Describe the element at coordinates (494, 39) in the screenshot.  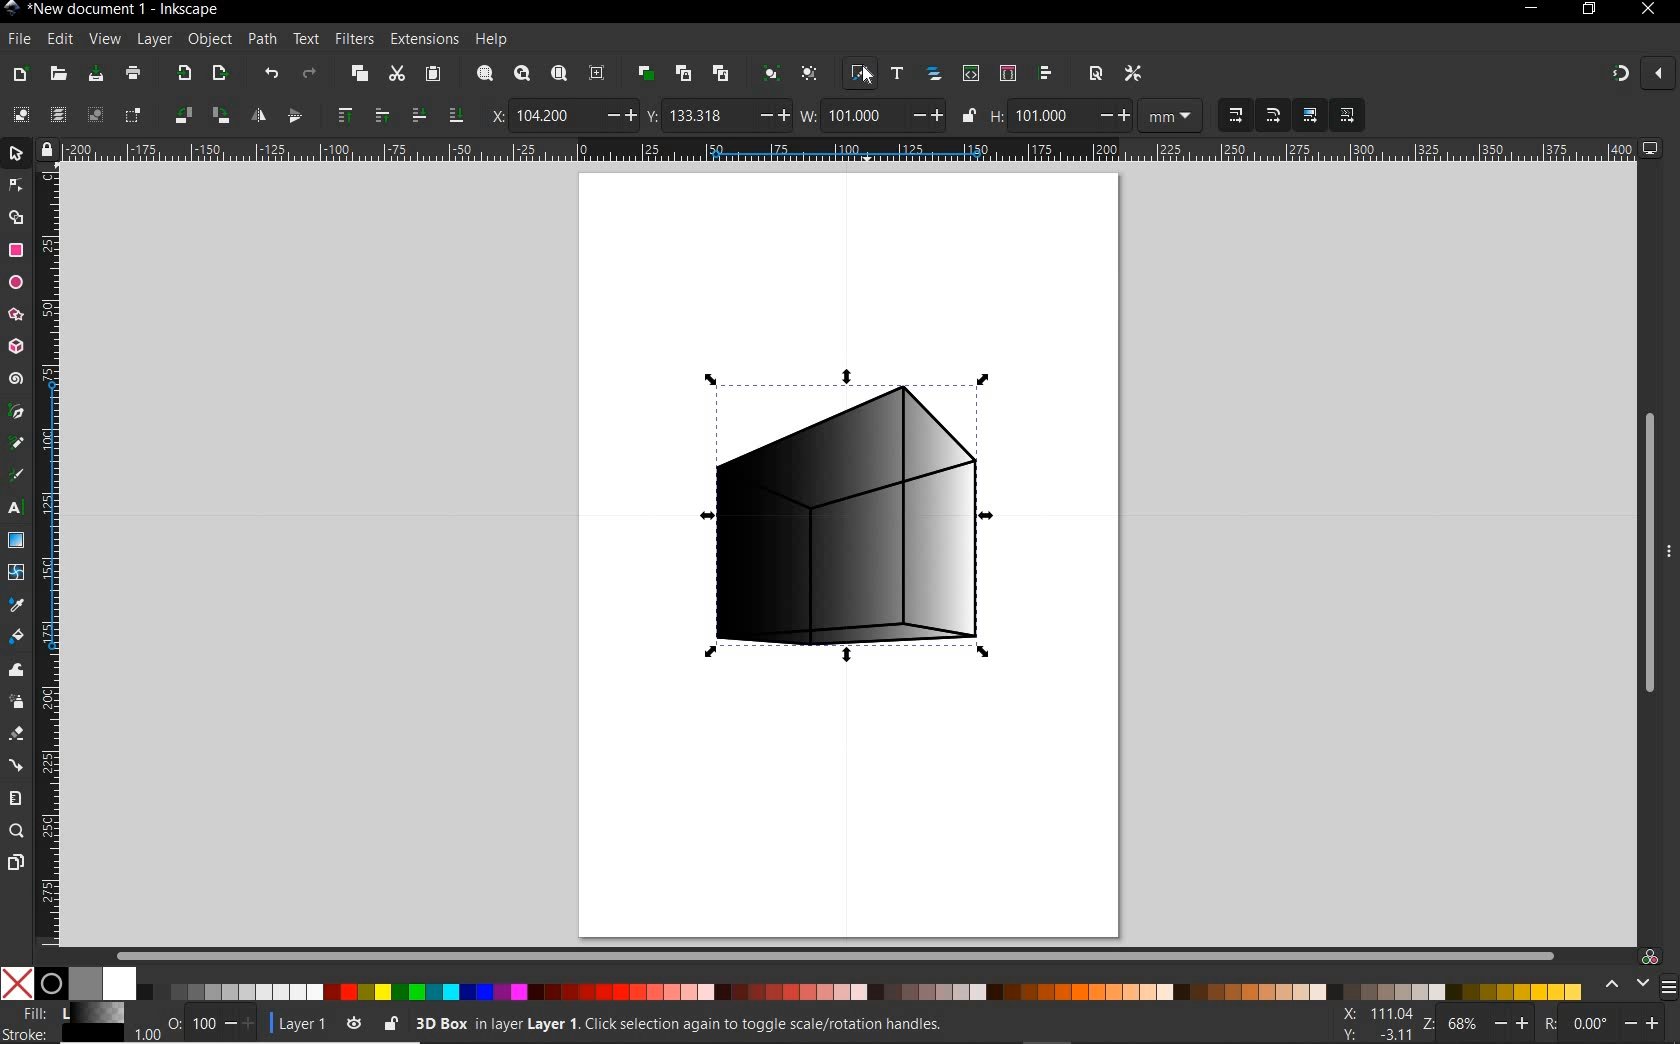
I see `HELP` at that location.